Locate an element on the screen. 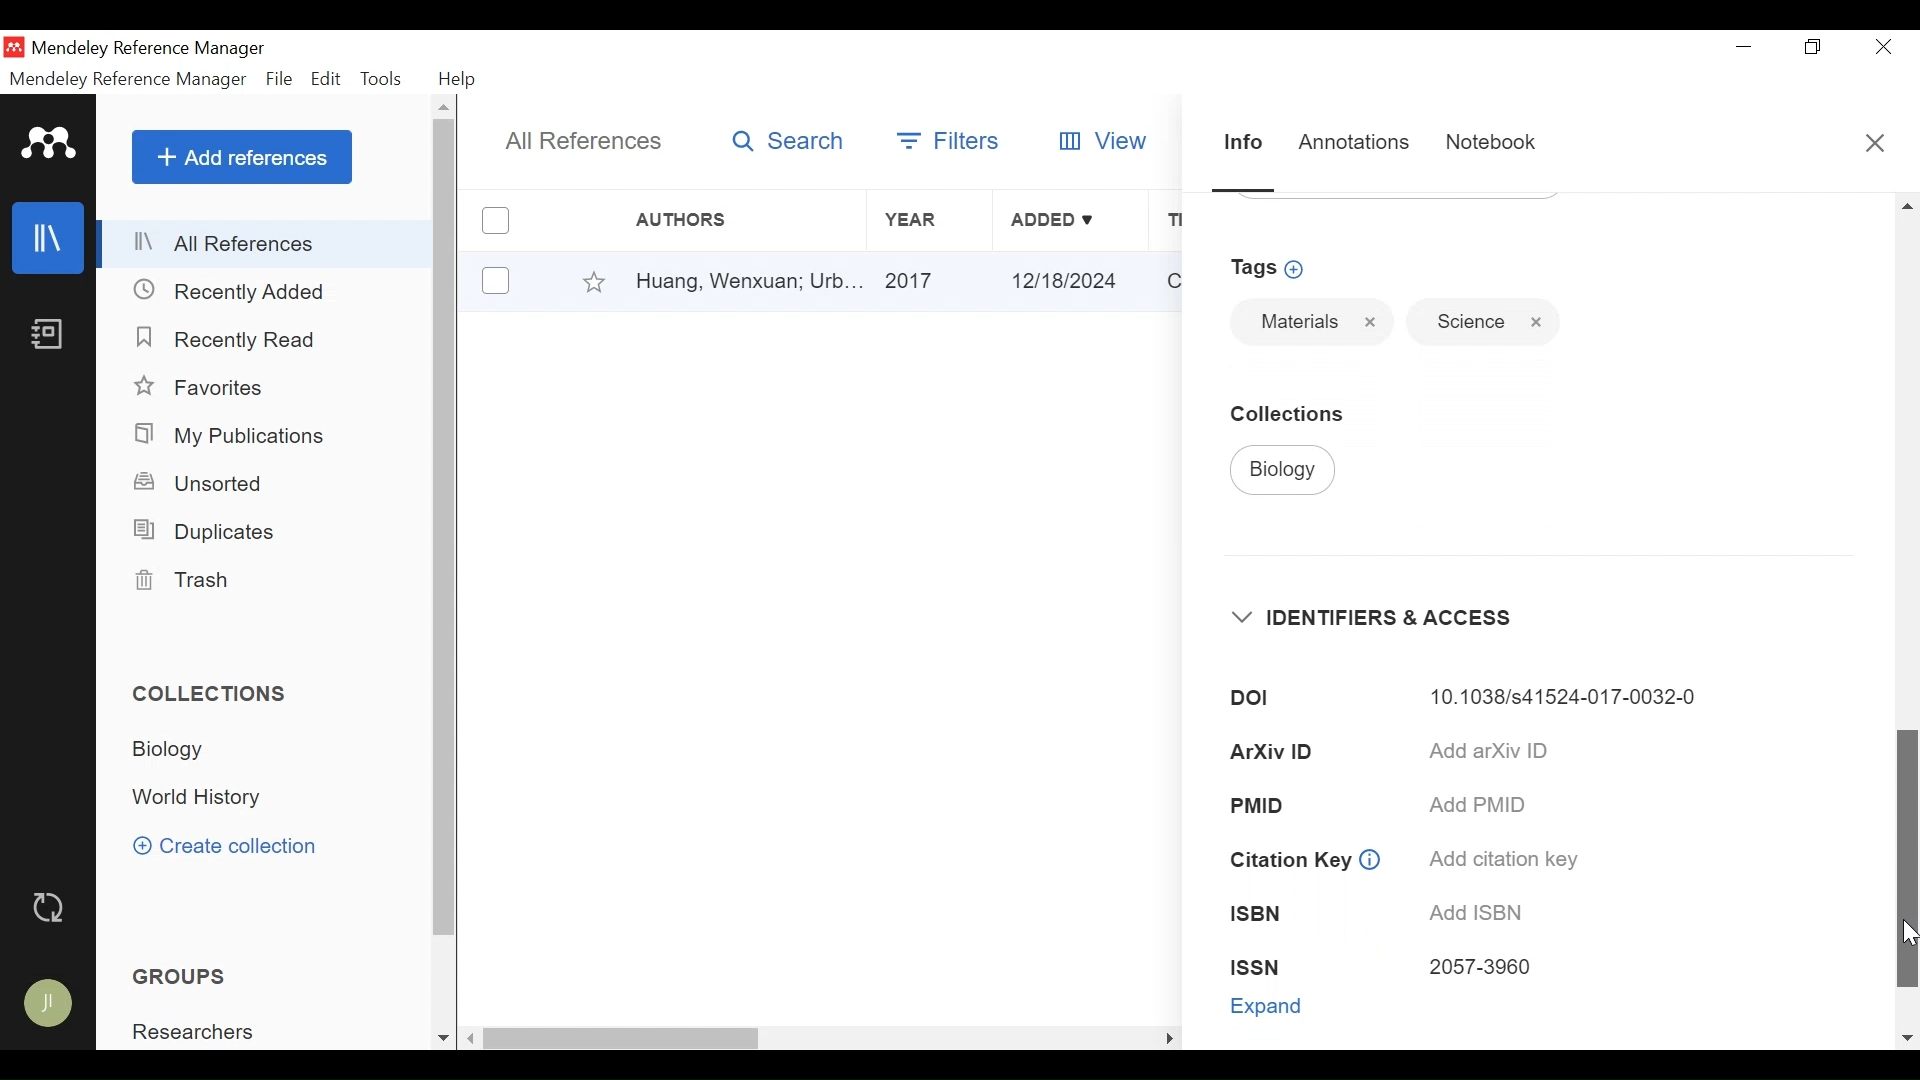  Scroll up is located at coordinates (446, 108).